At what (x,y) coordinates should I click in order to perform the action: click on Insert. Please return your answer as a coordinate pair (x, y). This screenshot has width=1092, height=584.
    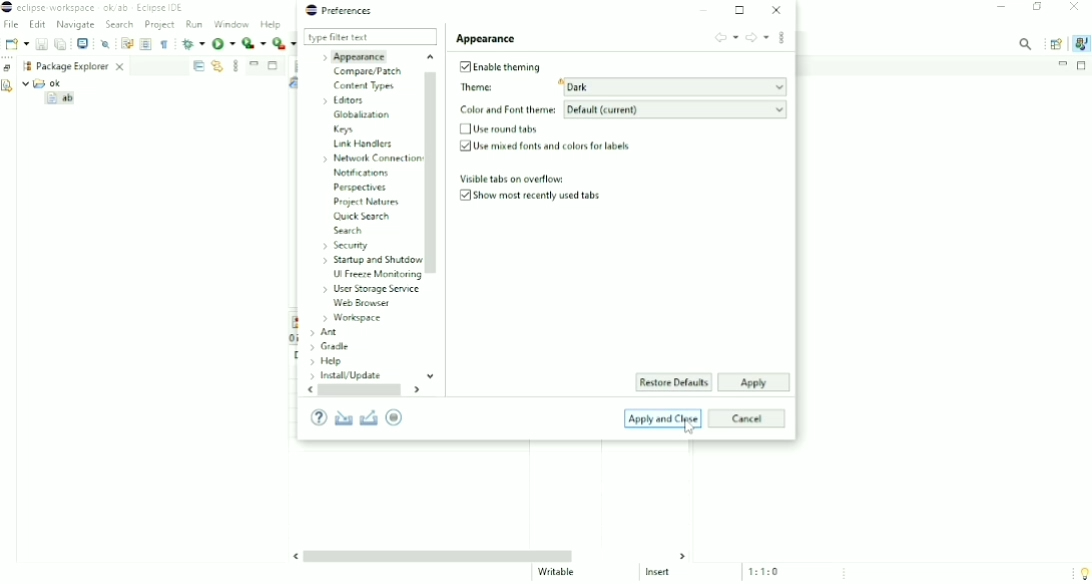
    Looking at the image, I should click on (664, 573).